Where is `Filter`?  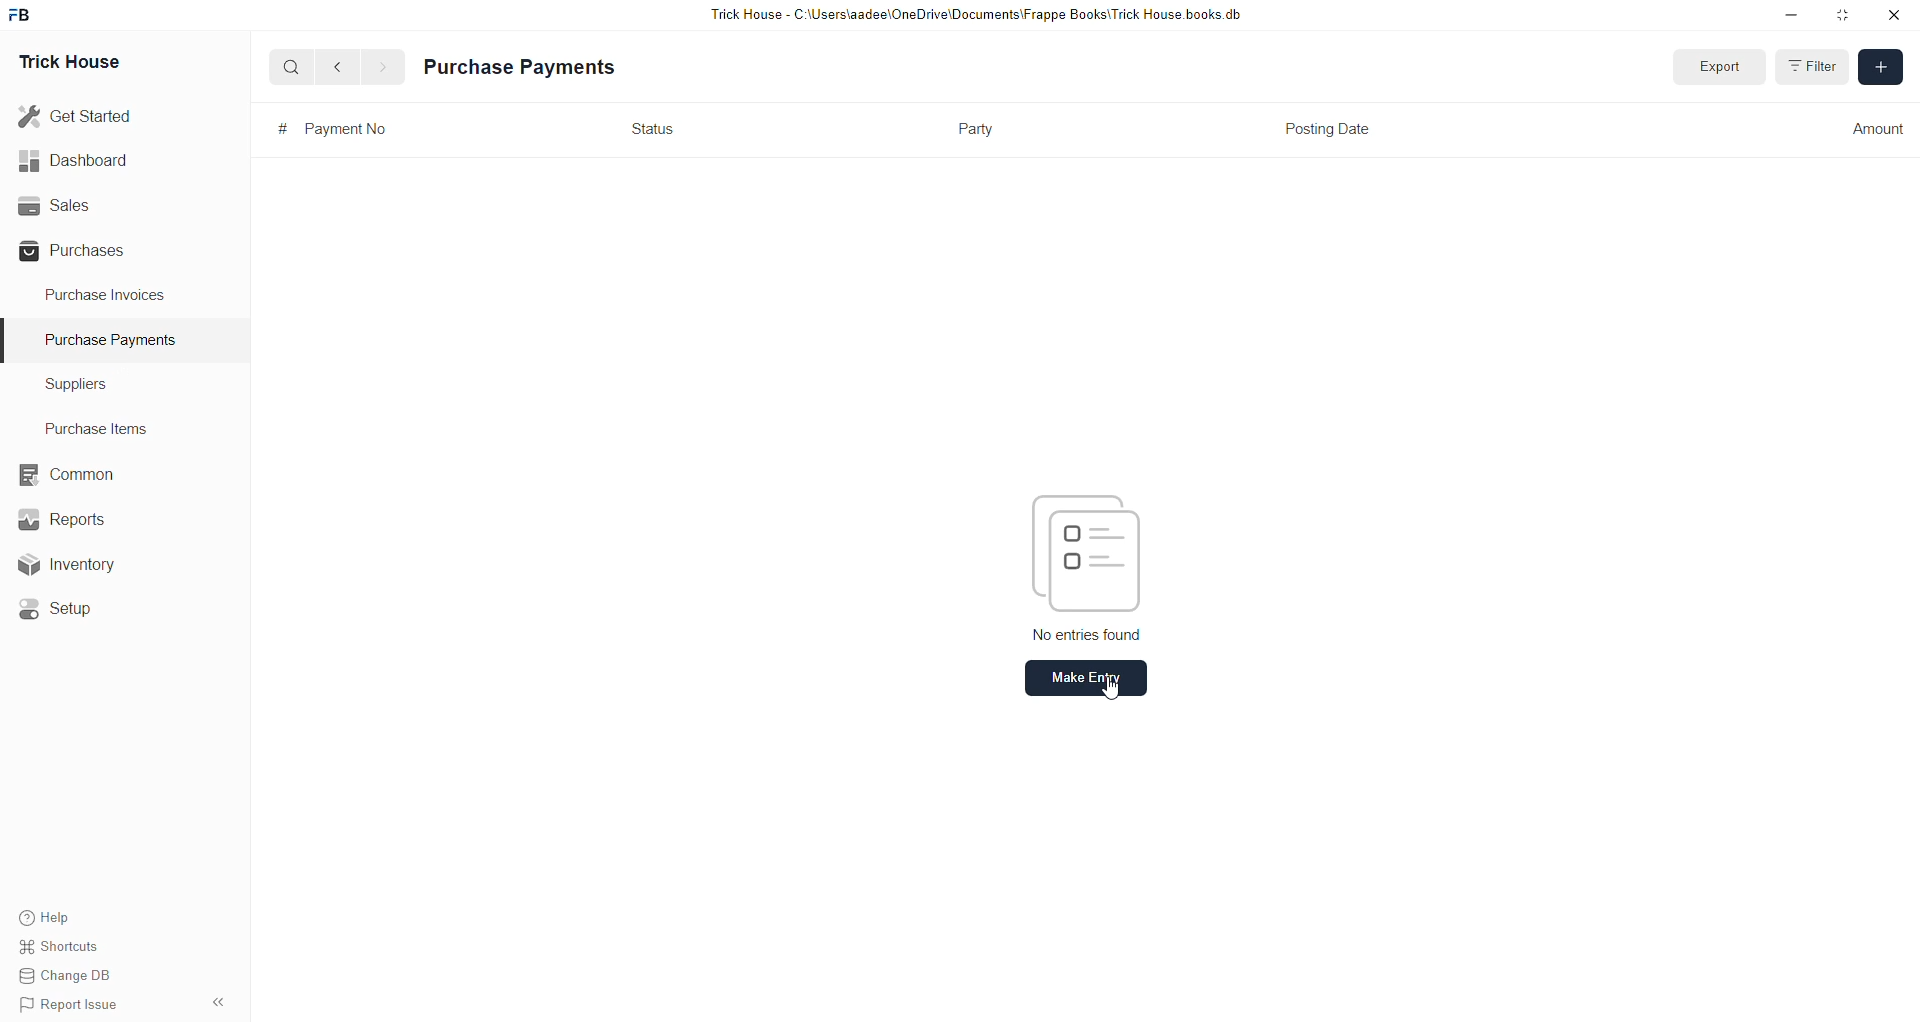
Filter is located at coordinates (1811, 66).